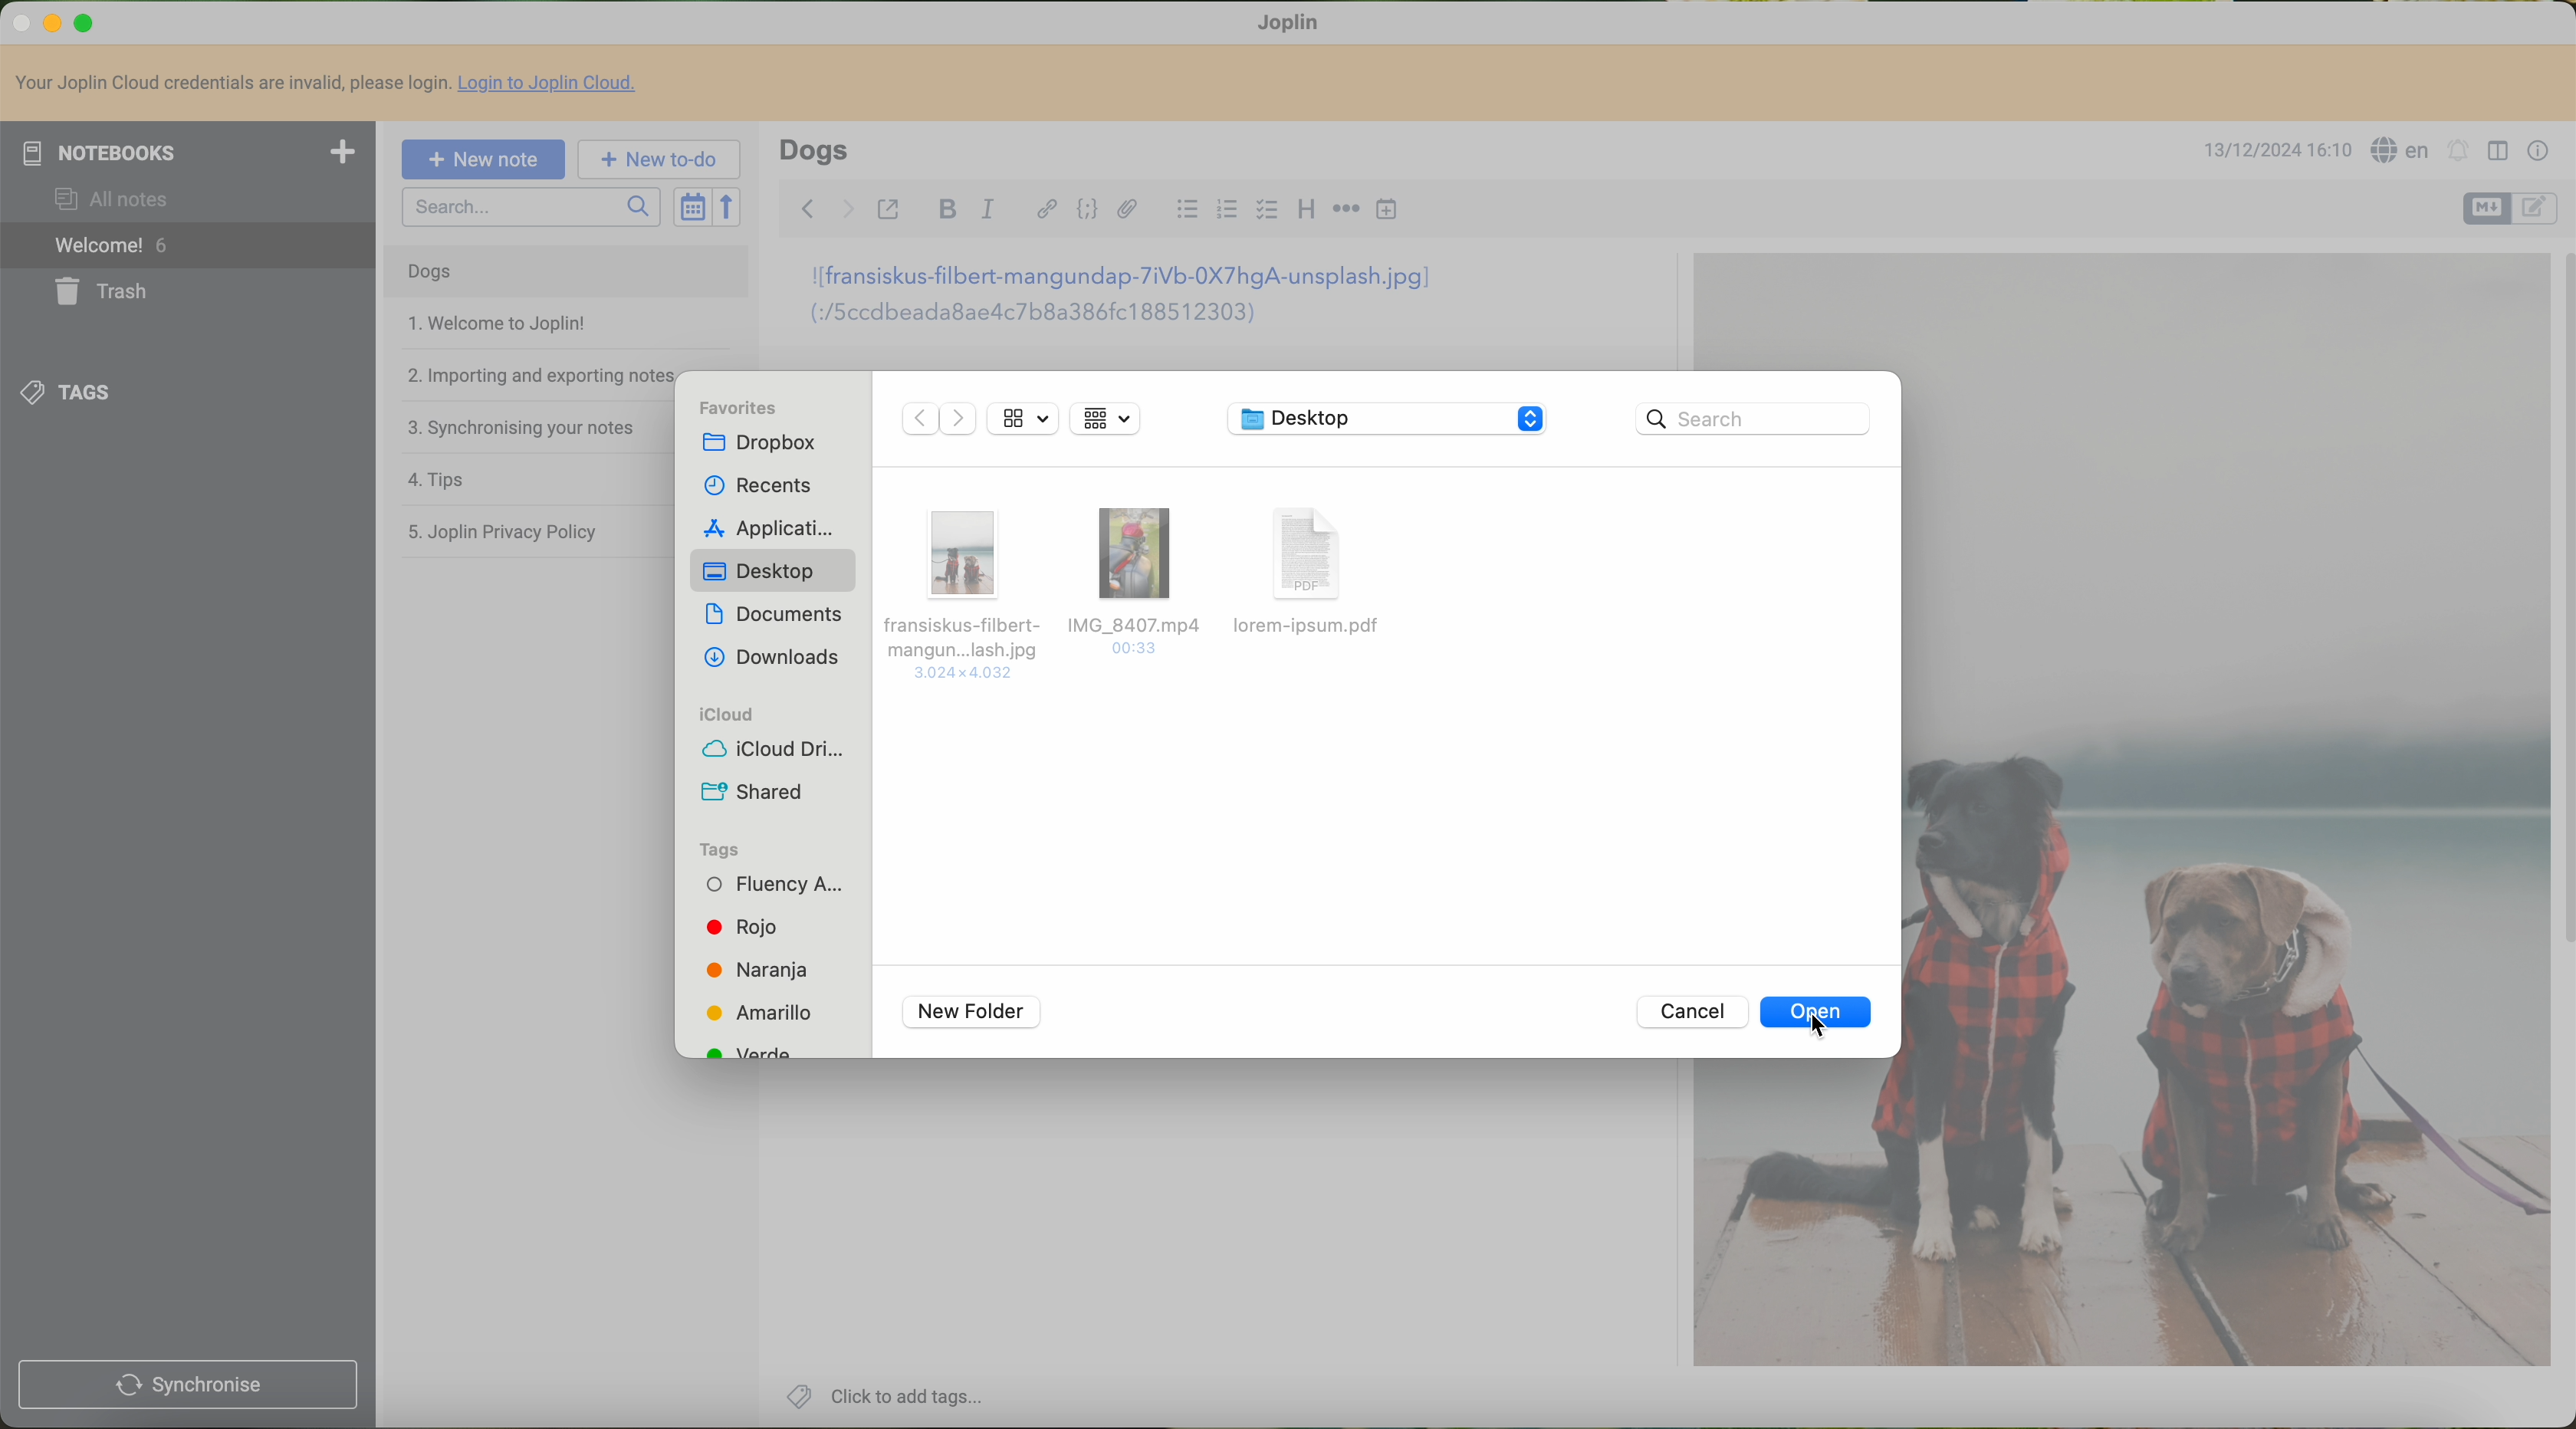 The width and height of the screenshot is (2576, 1429). Describe the element at coordinates (188, 1385) in the screenshot. I see `synchronise` at that location.